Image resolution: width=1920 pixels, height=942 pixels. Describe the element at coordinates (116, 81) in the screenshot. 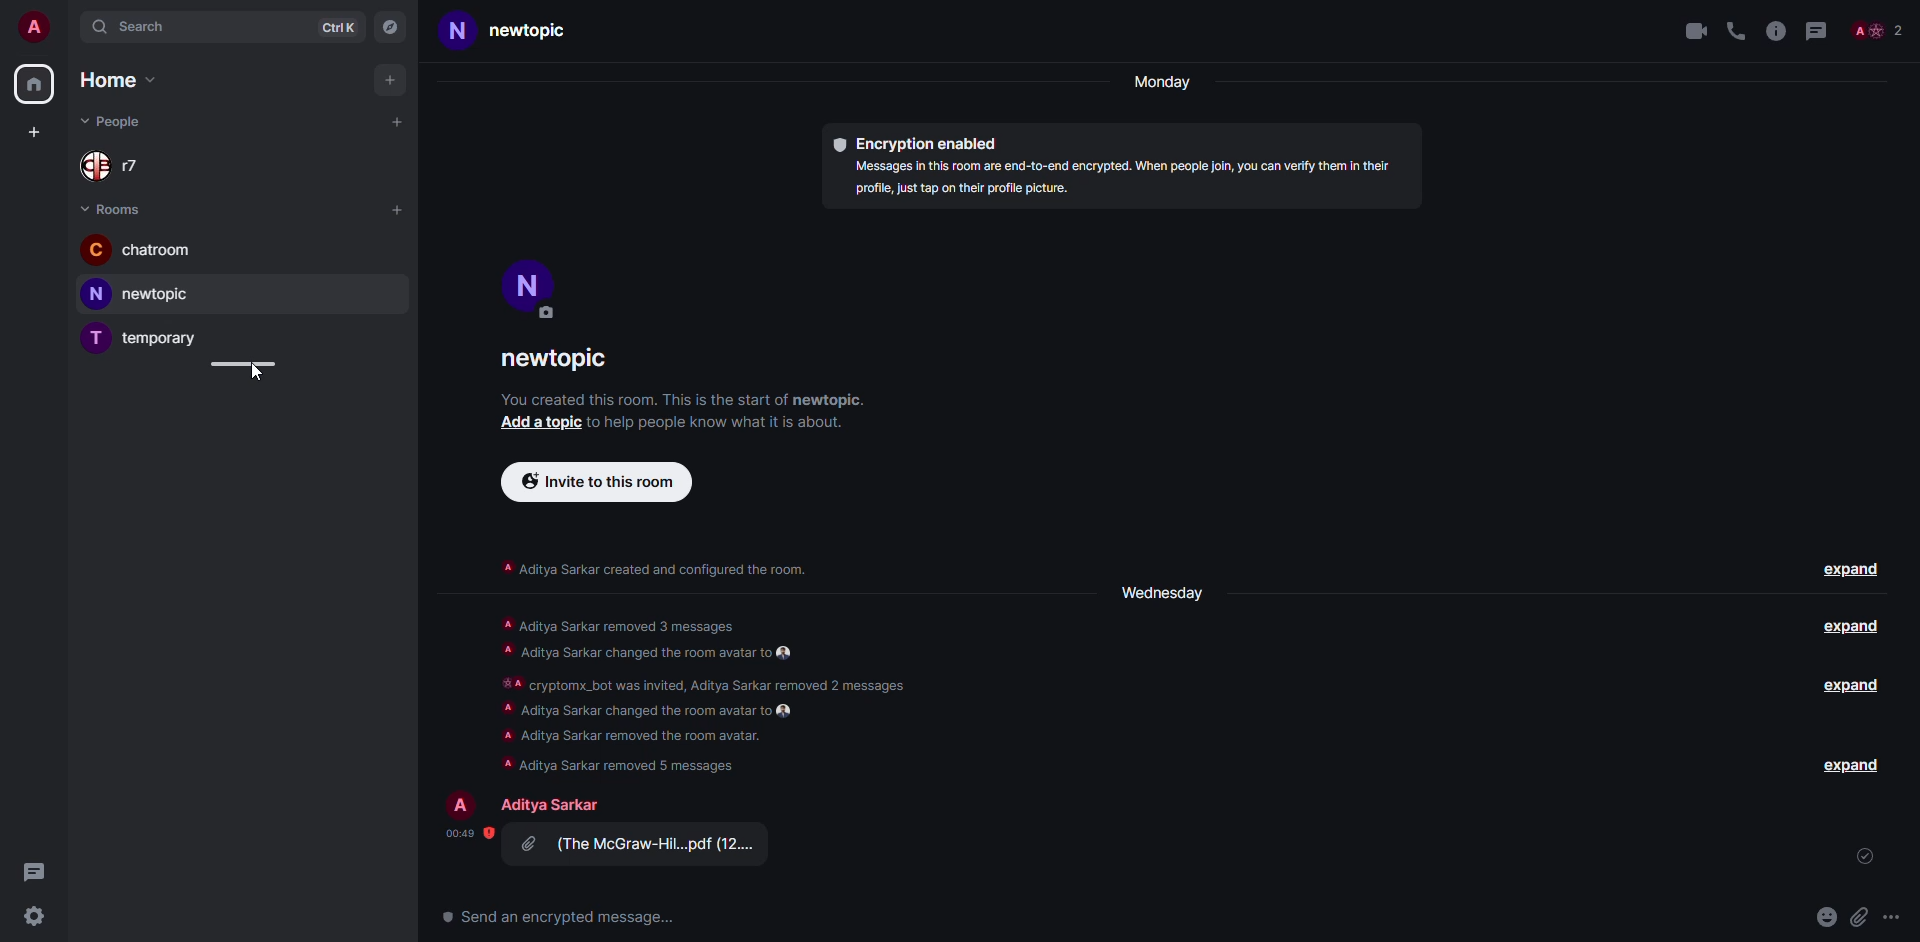

I see `home` at that location.